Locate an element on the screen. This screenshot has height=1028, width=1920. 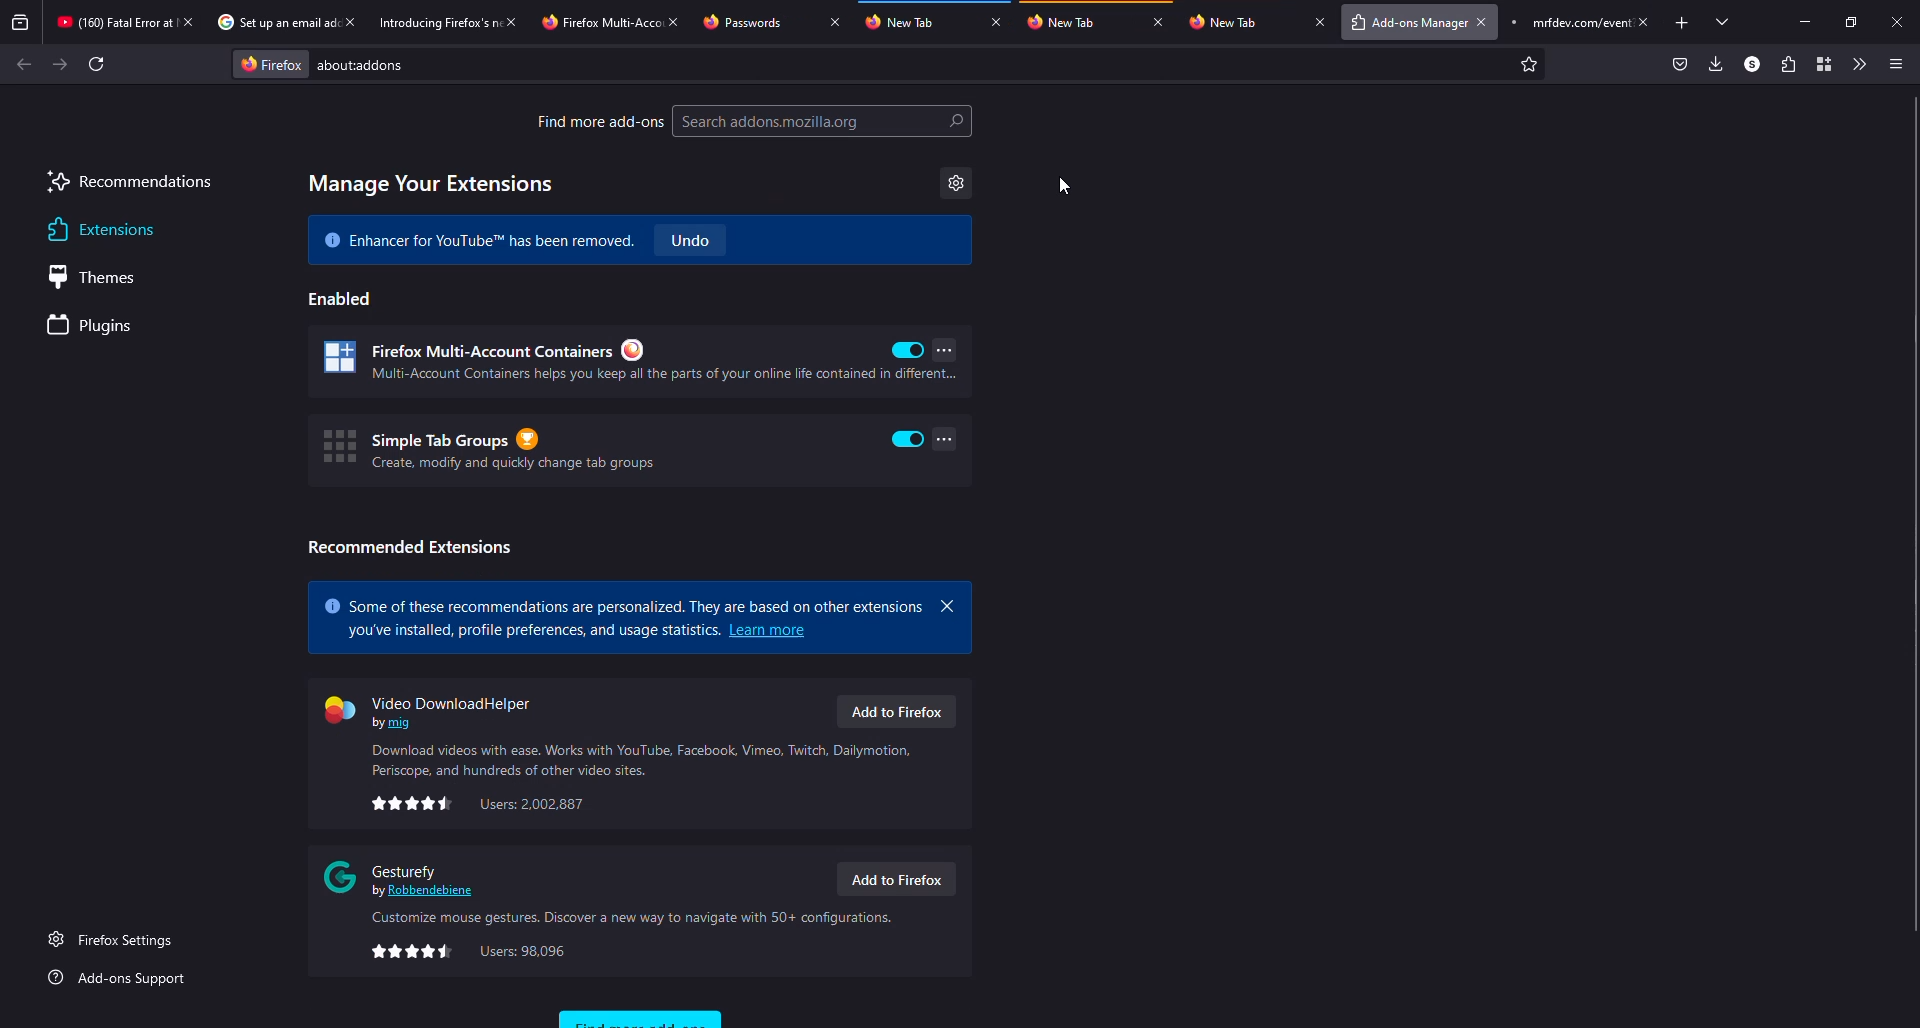
Close is located at coordinates (1482, 22).